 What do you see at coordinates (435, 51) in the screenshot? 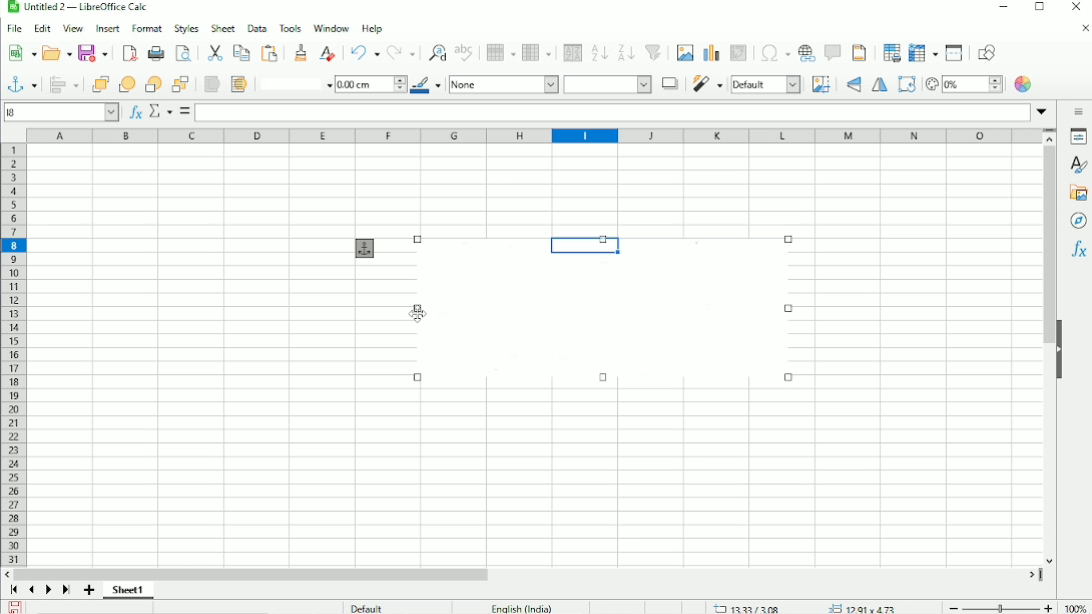
I see `Find and replace` at bounding box center [435, 51].